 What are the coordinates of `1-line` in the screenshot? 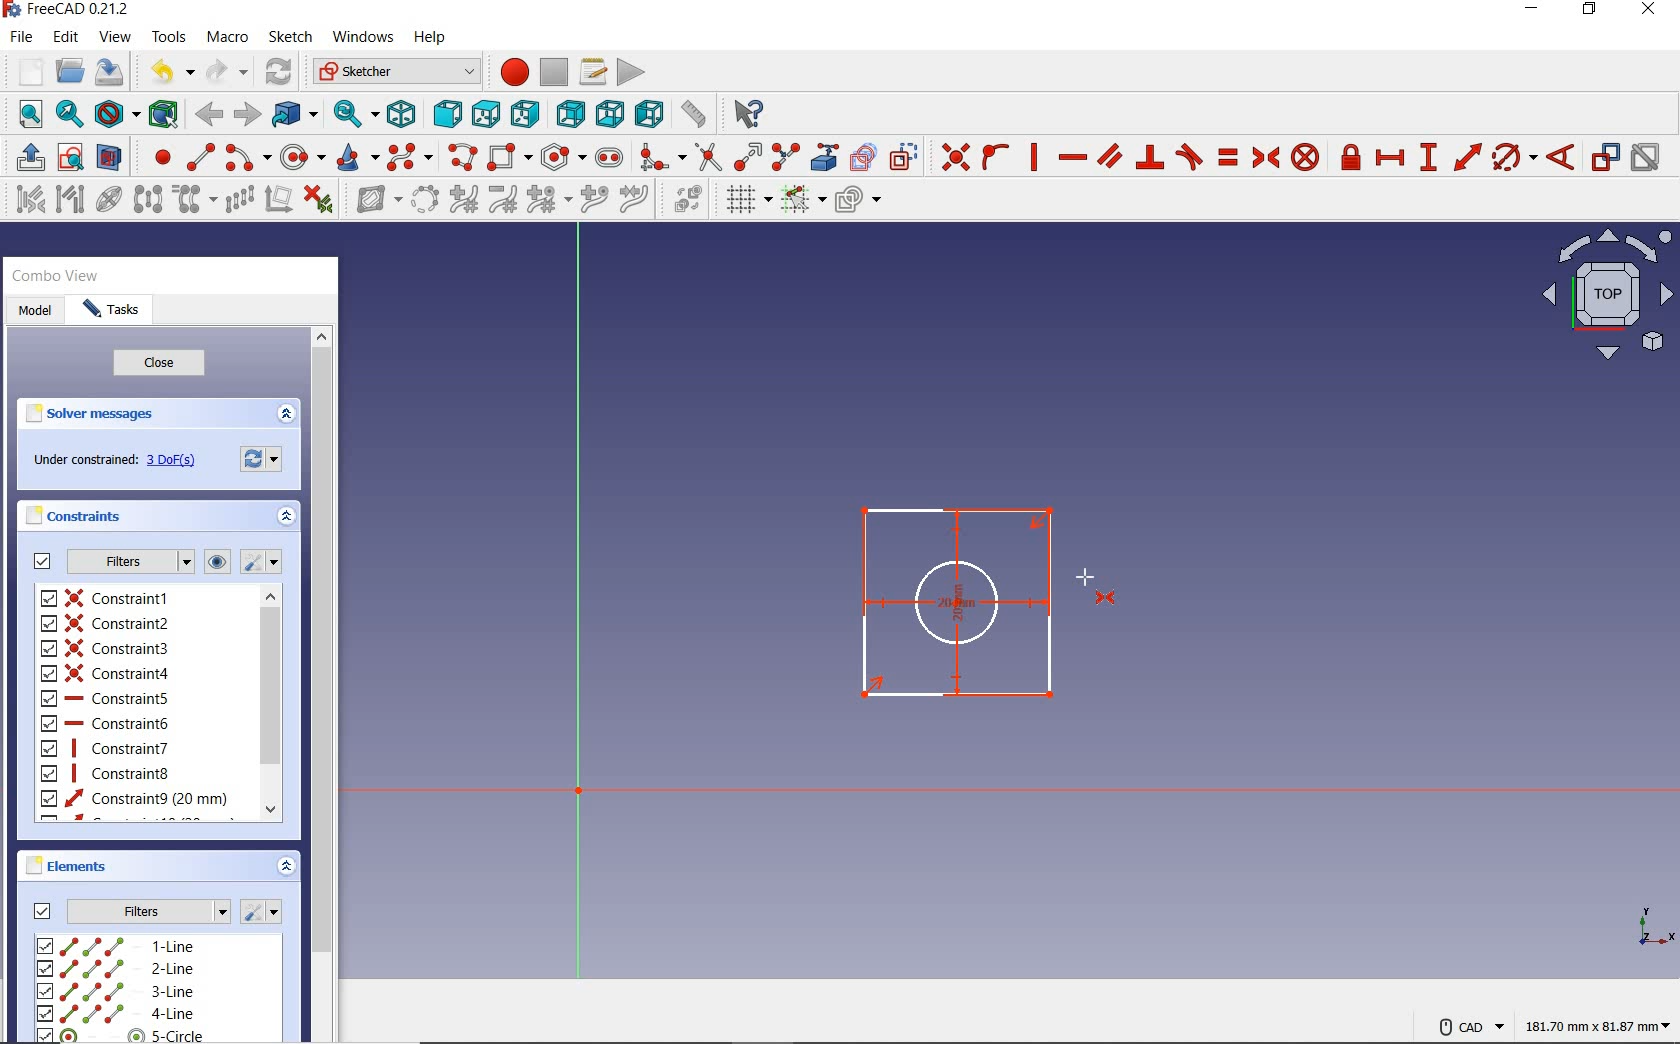 It's located at (156, 946).